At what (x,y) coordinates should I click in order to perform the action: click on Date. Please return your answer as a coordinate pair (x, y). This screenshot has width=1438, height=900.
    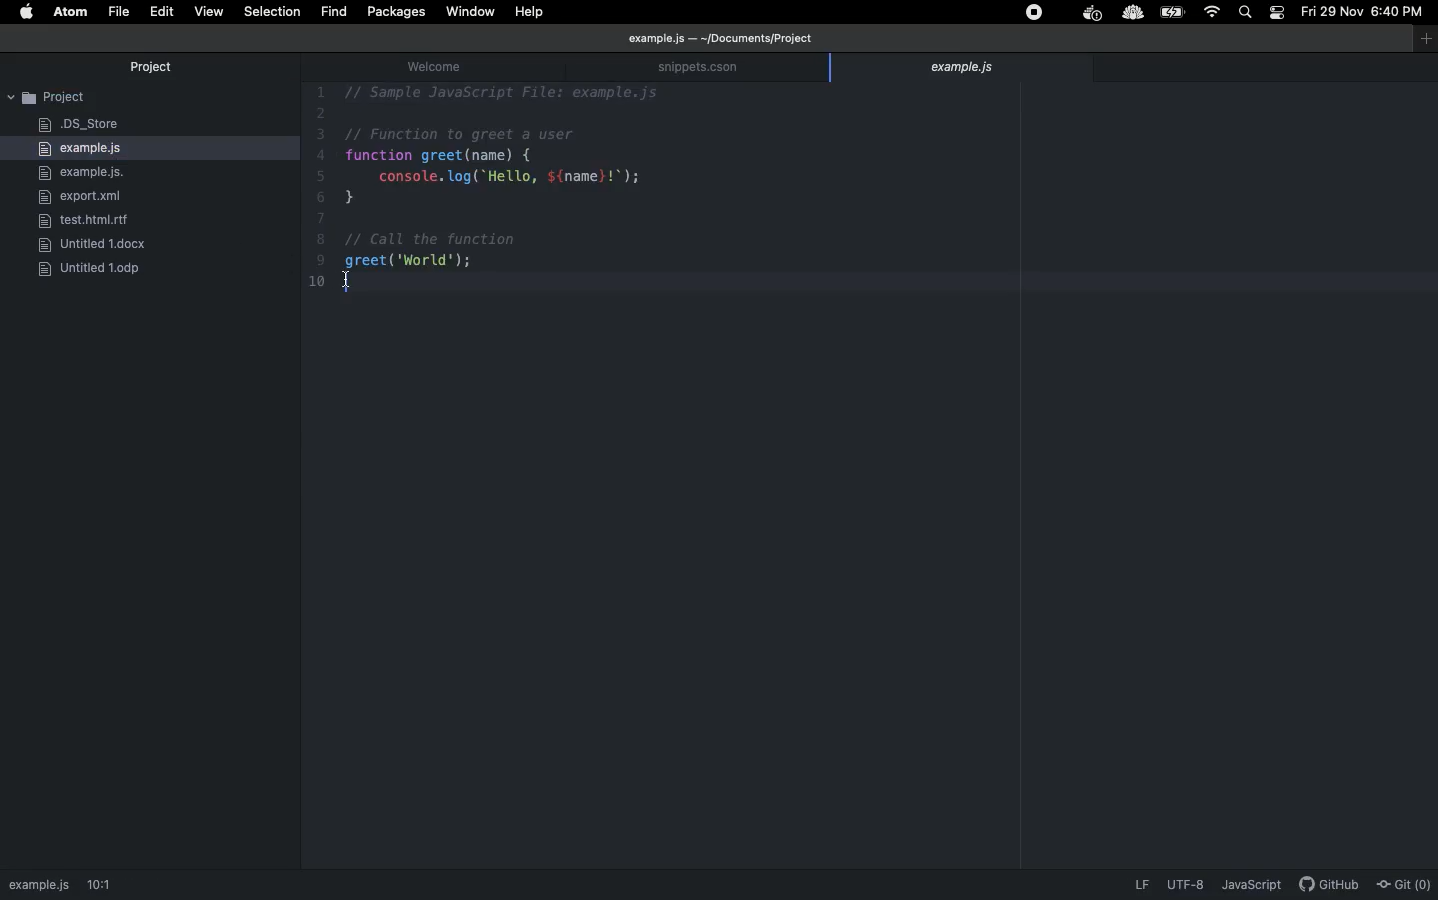
    Looking at the image, I should click on (1332, 12).